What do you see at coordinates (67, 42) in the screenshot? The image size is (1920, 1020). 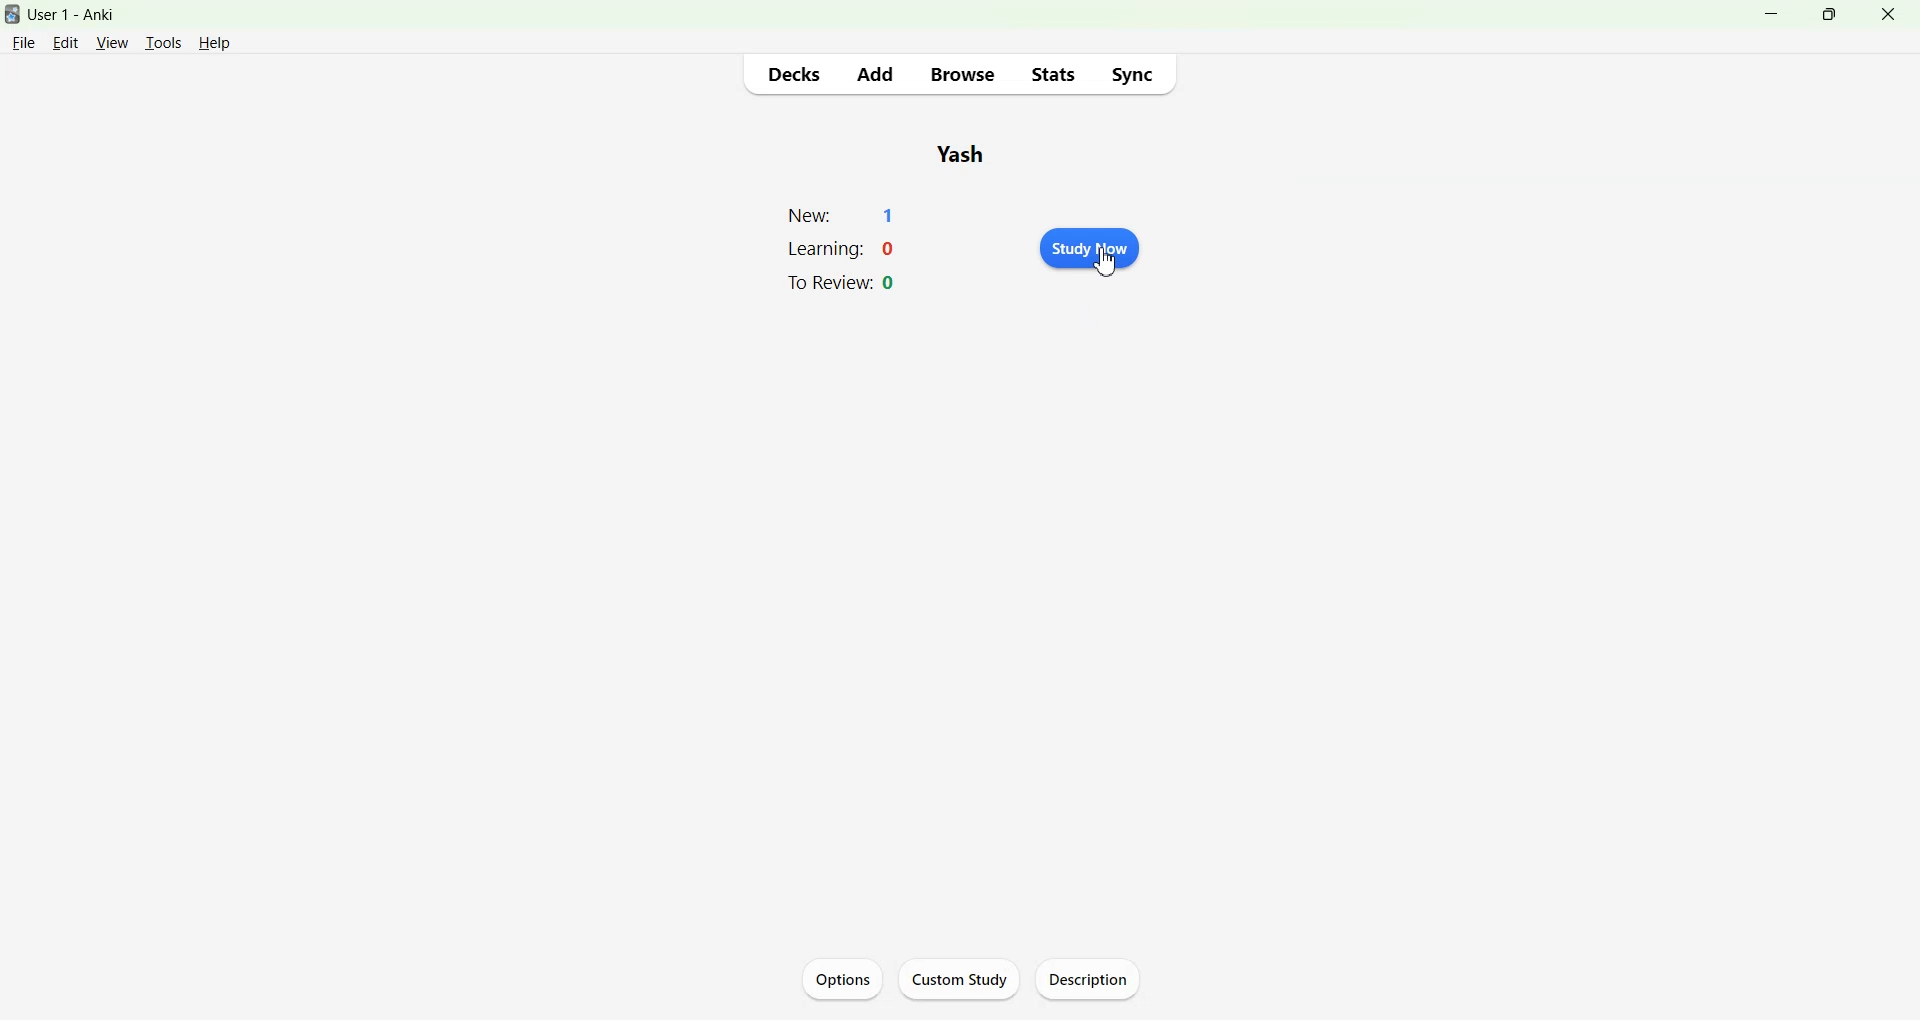 I see `Edit` at bounding box center [67, 42].